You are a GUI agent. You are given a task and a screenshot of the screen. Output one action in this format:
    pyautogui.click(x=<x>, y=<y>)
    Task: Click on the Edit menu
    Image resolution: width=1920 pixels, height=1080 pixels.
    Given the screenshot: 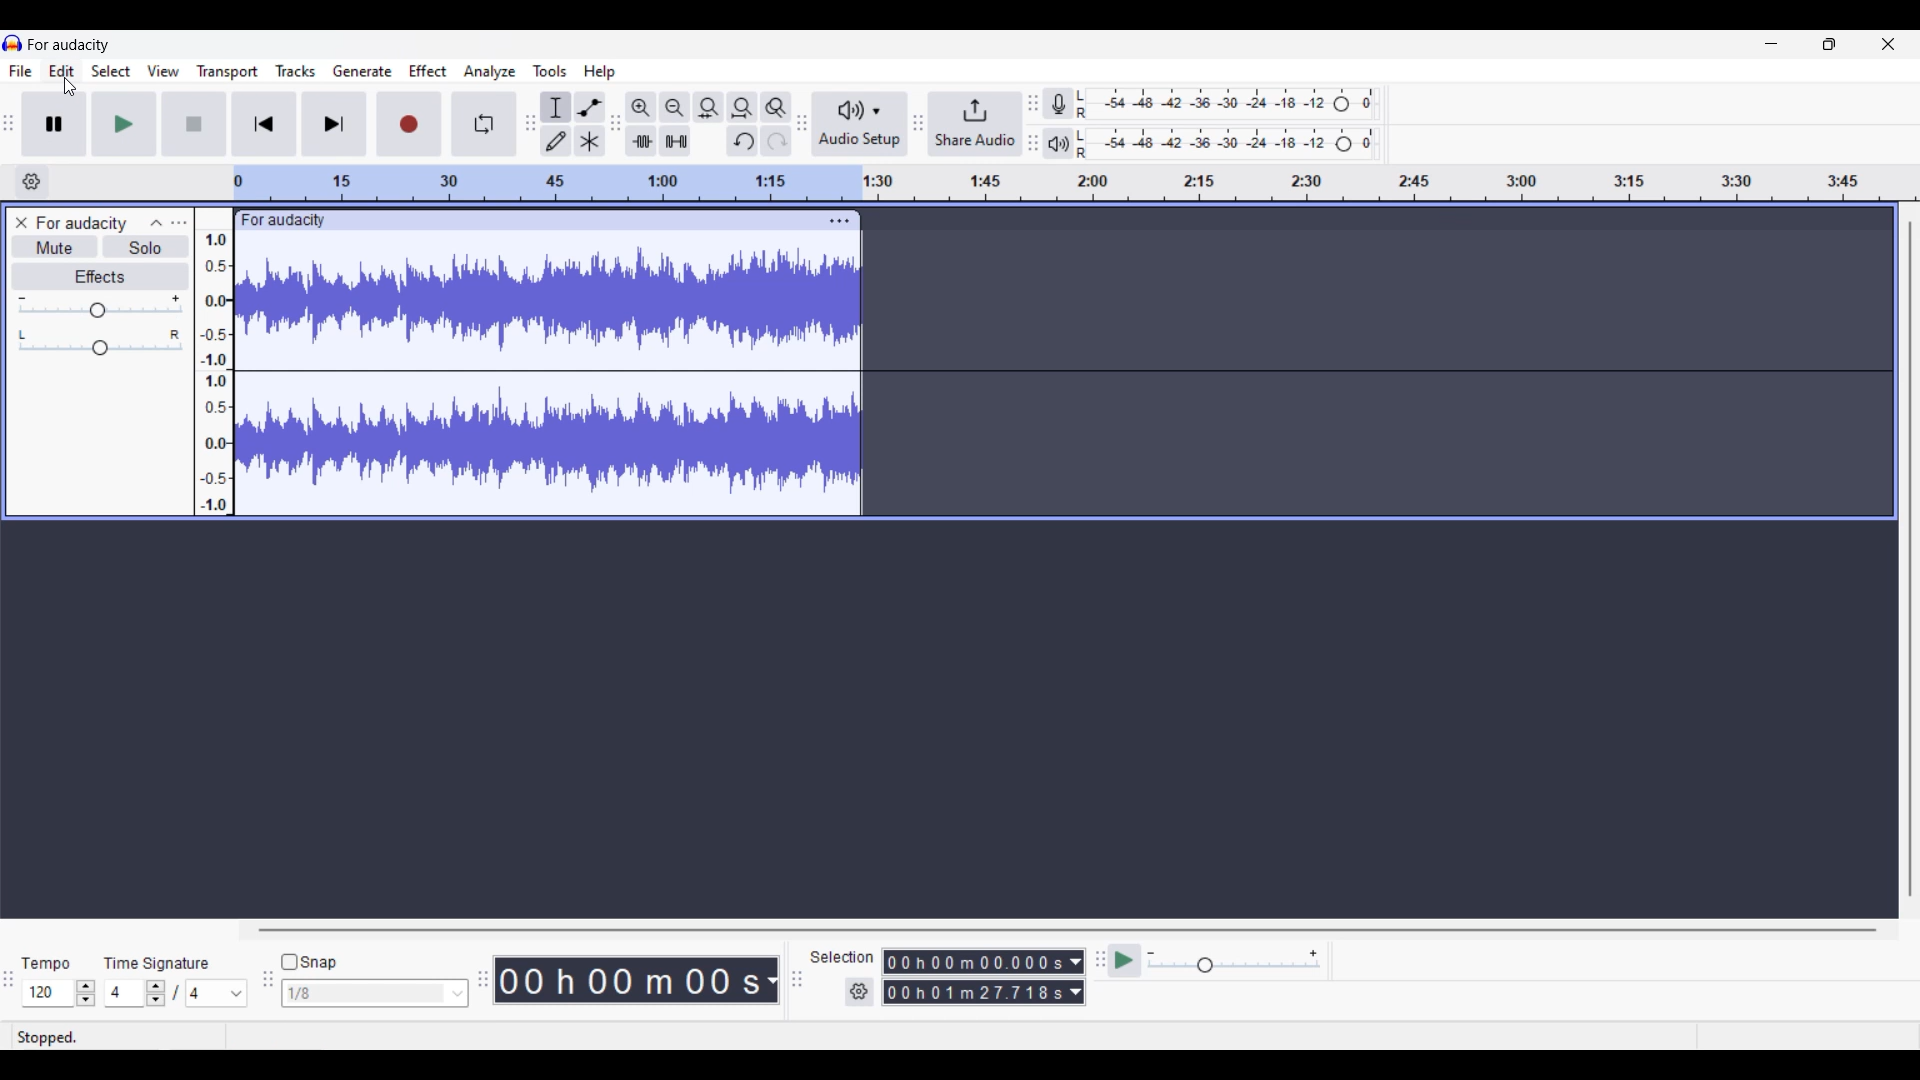 What is the action you would take?
    pyautogui.click(x=62, y=71)
    